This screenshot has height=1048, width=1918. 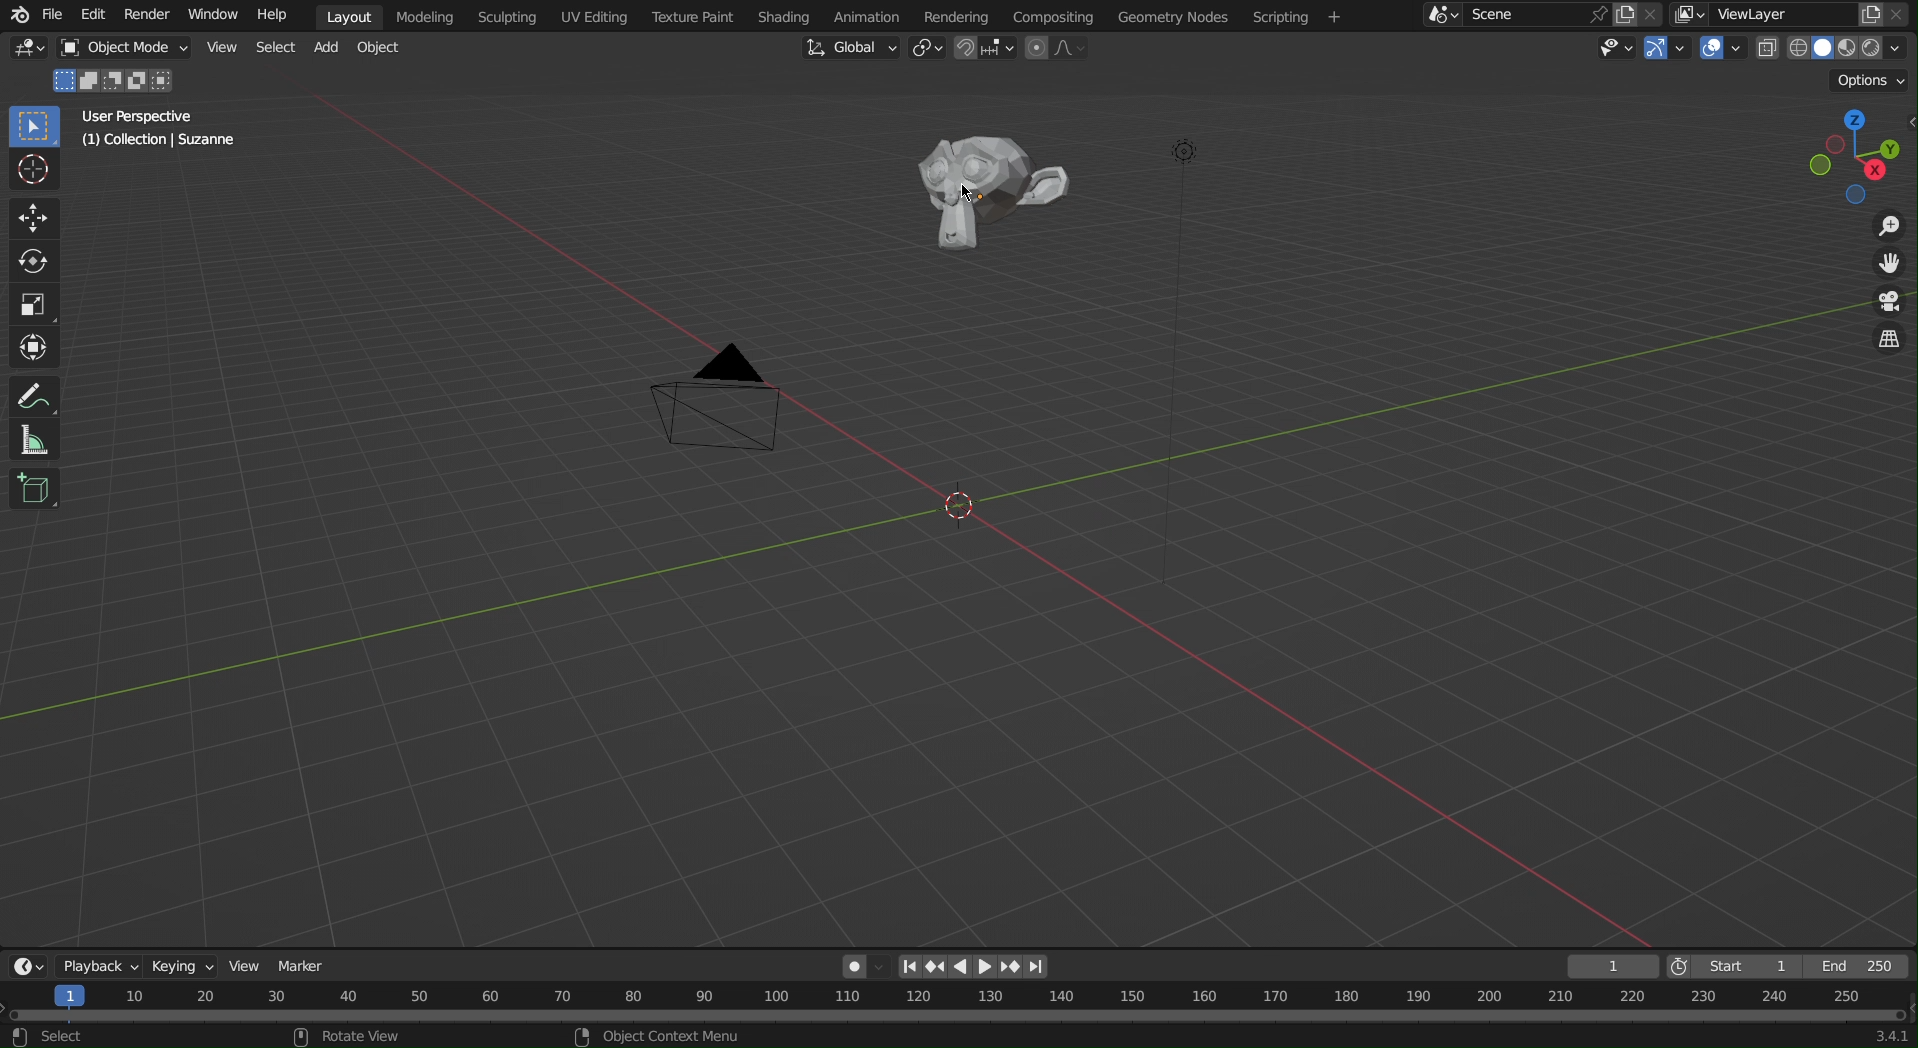 I want to click on Layout, so click(x=347, y=15).